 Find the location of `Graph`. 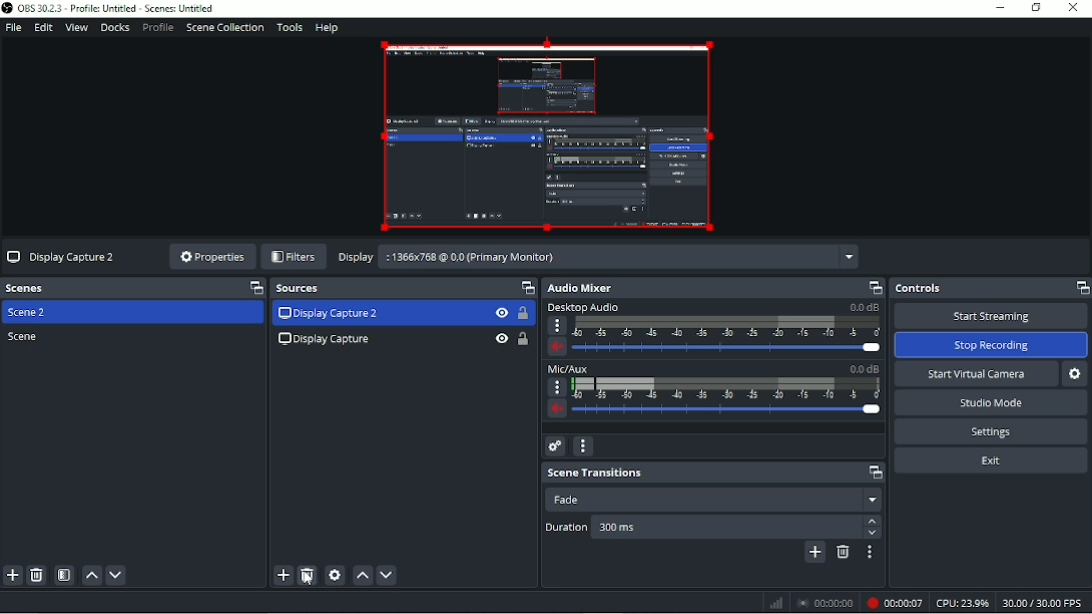

Graph is located at coordinates (775, 603).